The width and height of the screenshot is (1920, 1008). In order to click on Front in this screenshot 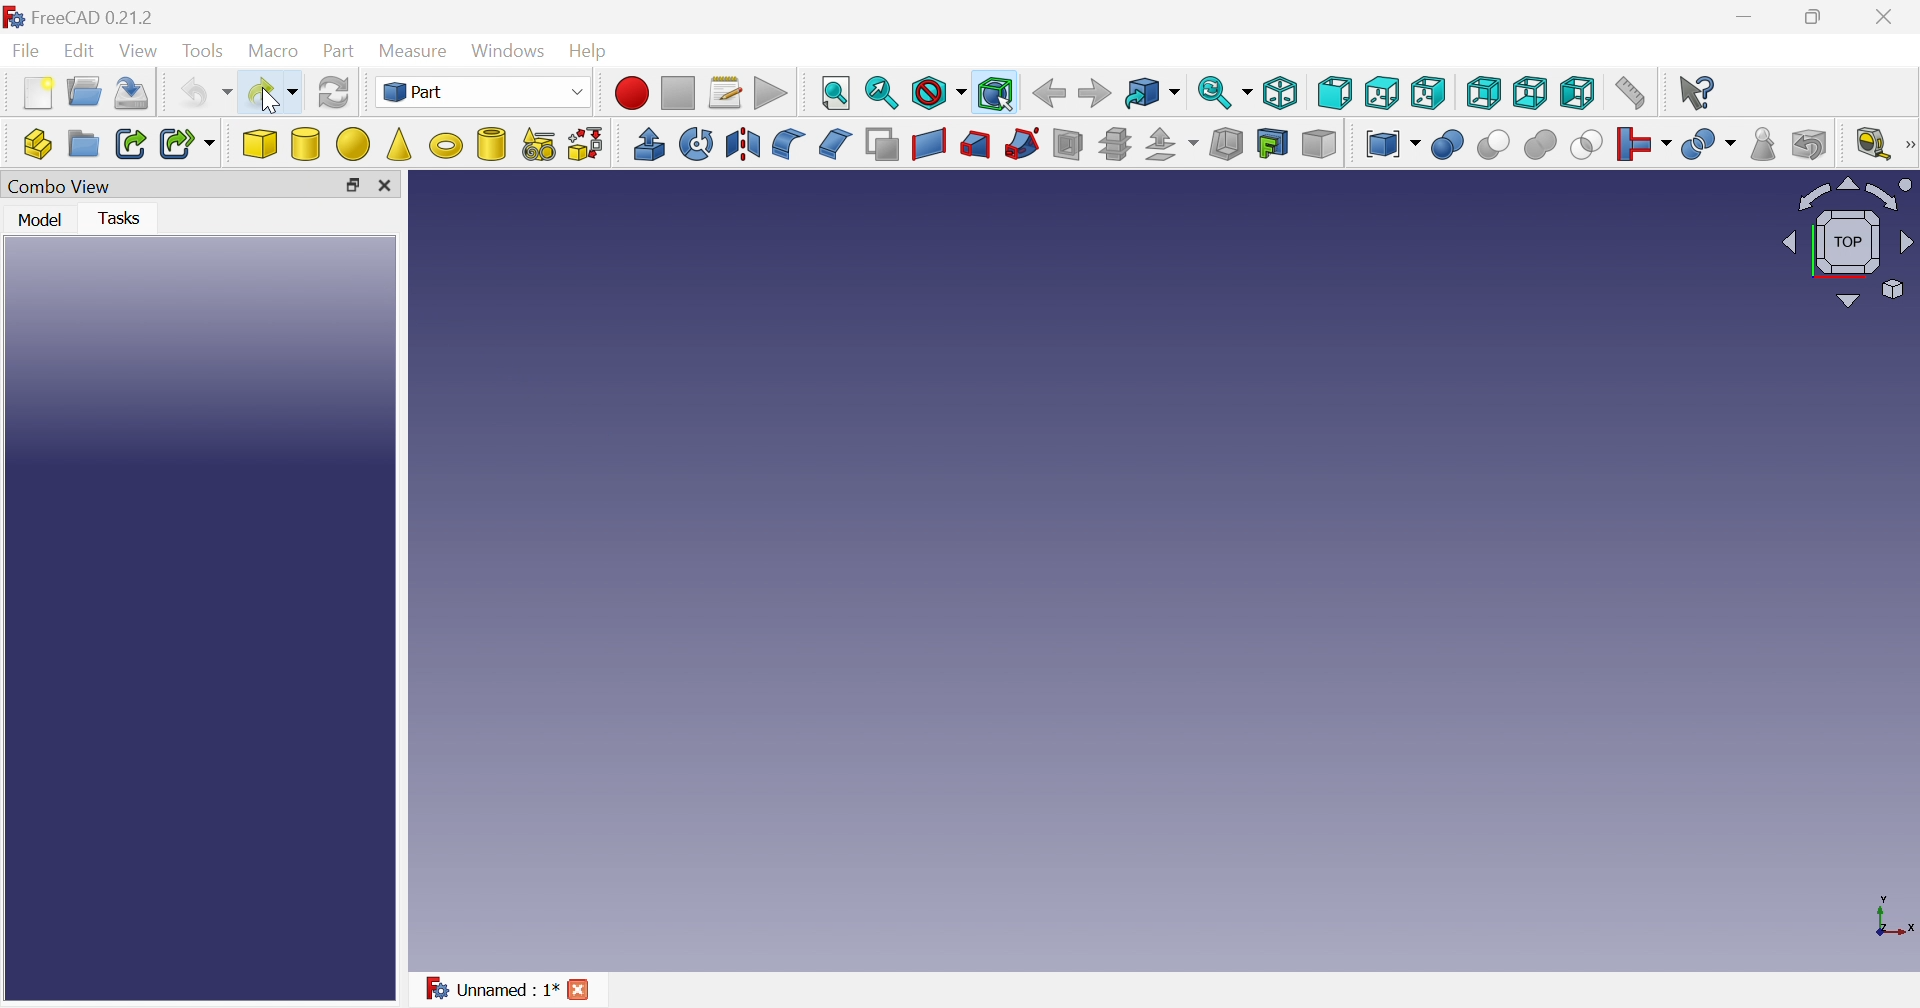, I will do `click(1335, 93)`.